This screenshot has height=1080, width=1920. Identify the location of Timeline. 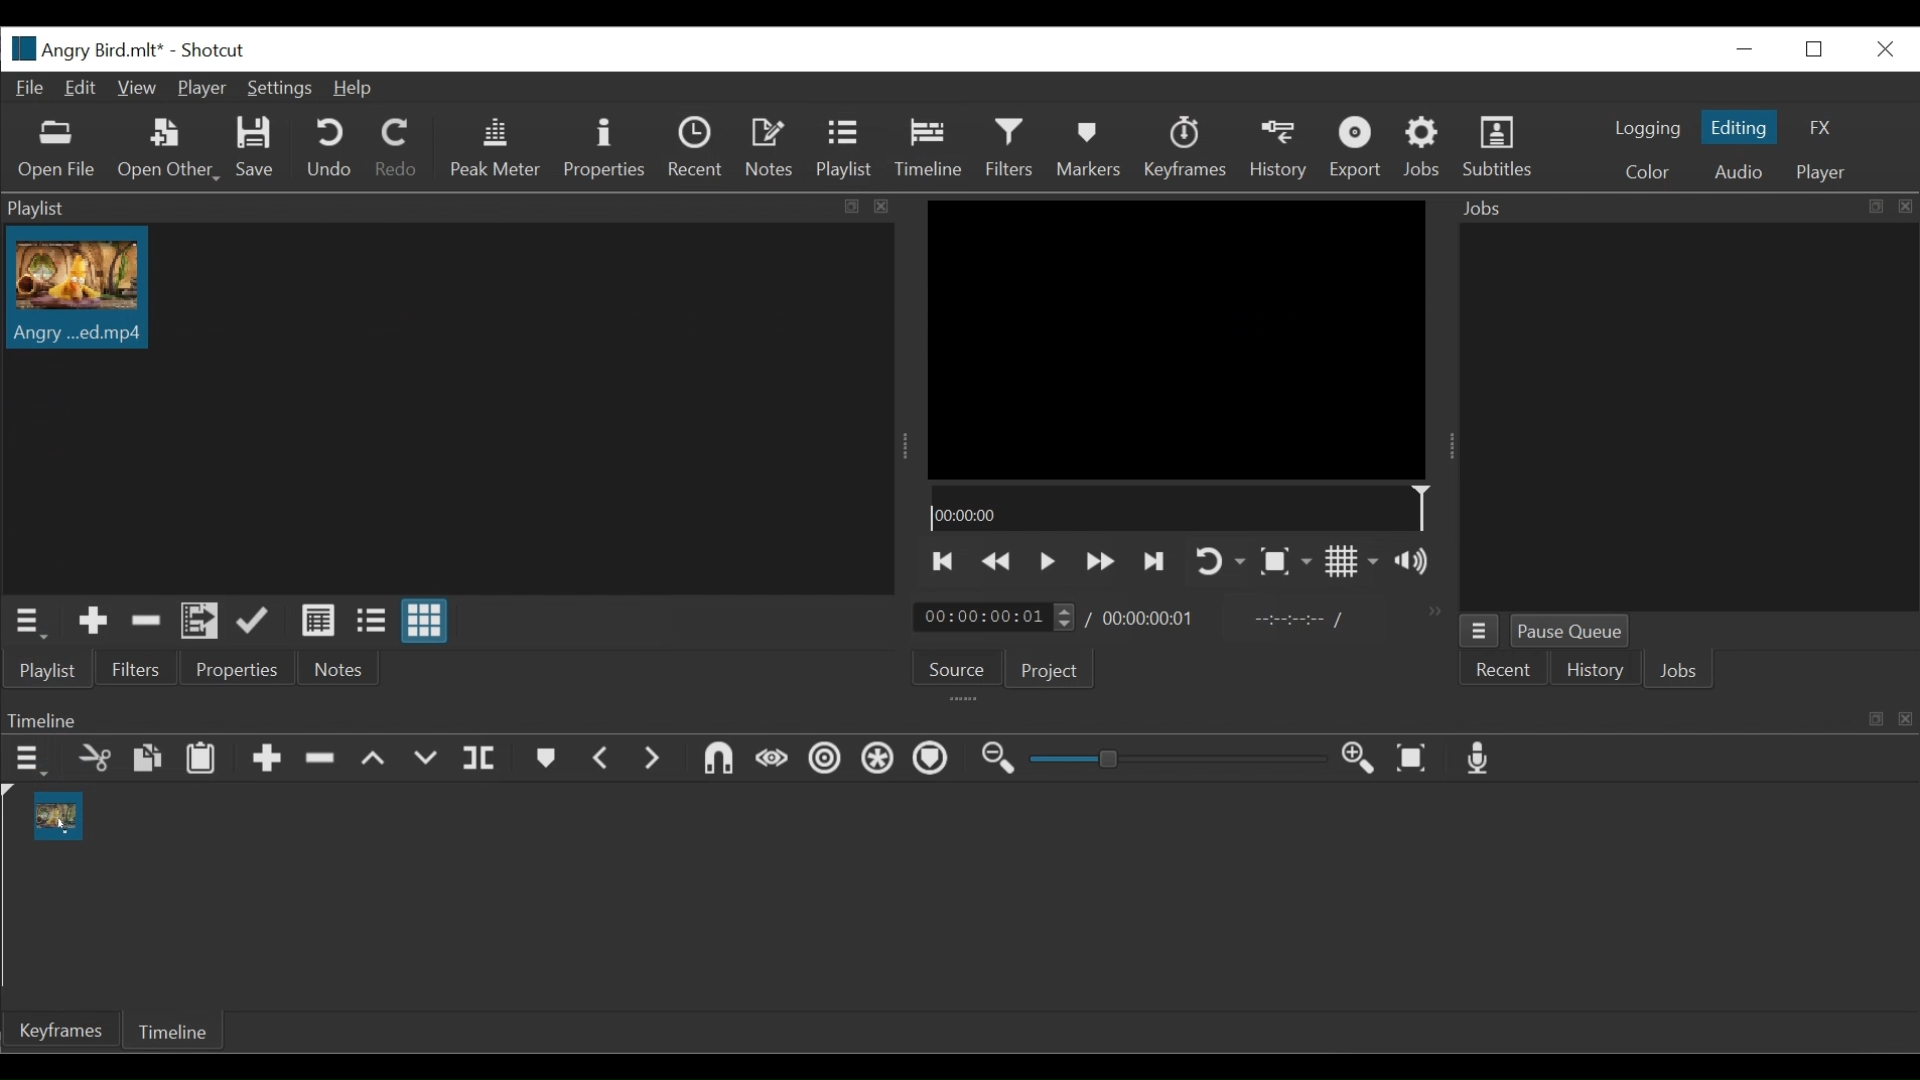
(1183, 511).